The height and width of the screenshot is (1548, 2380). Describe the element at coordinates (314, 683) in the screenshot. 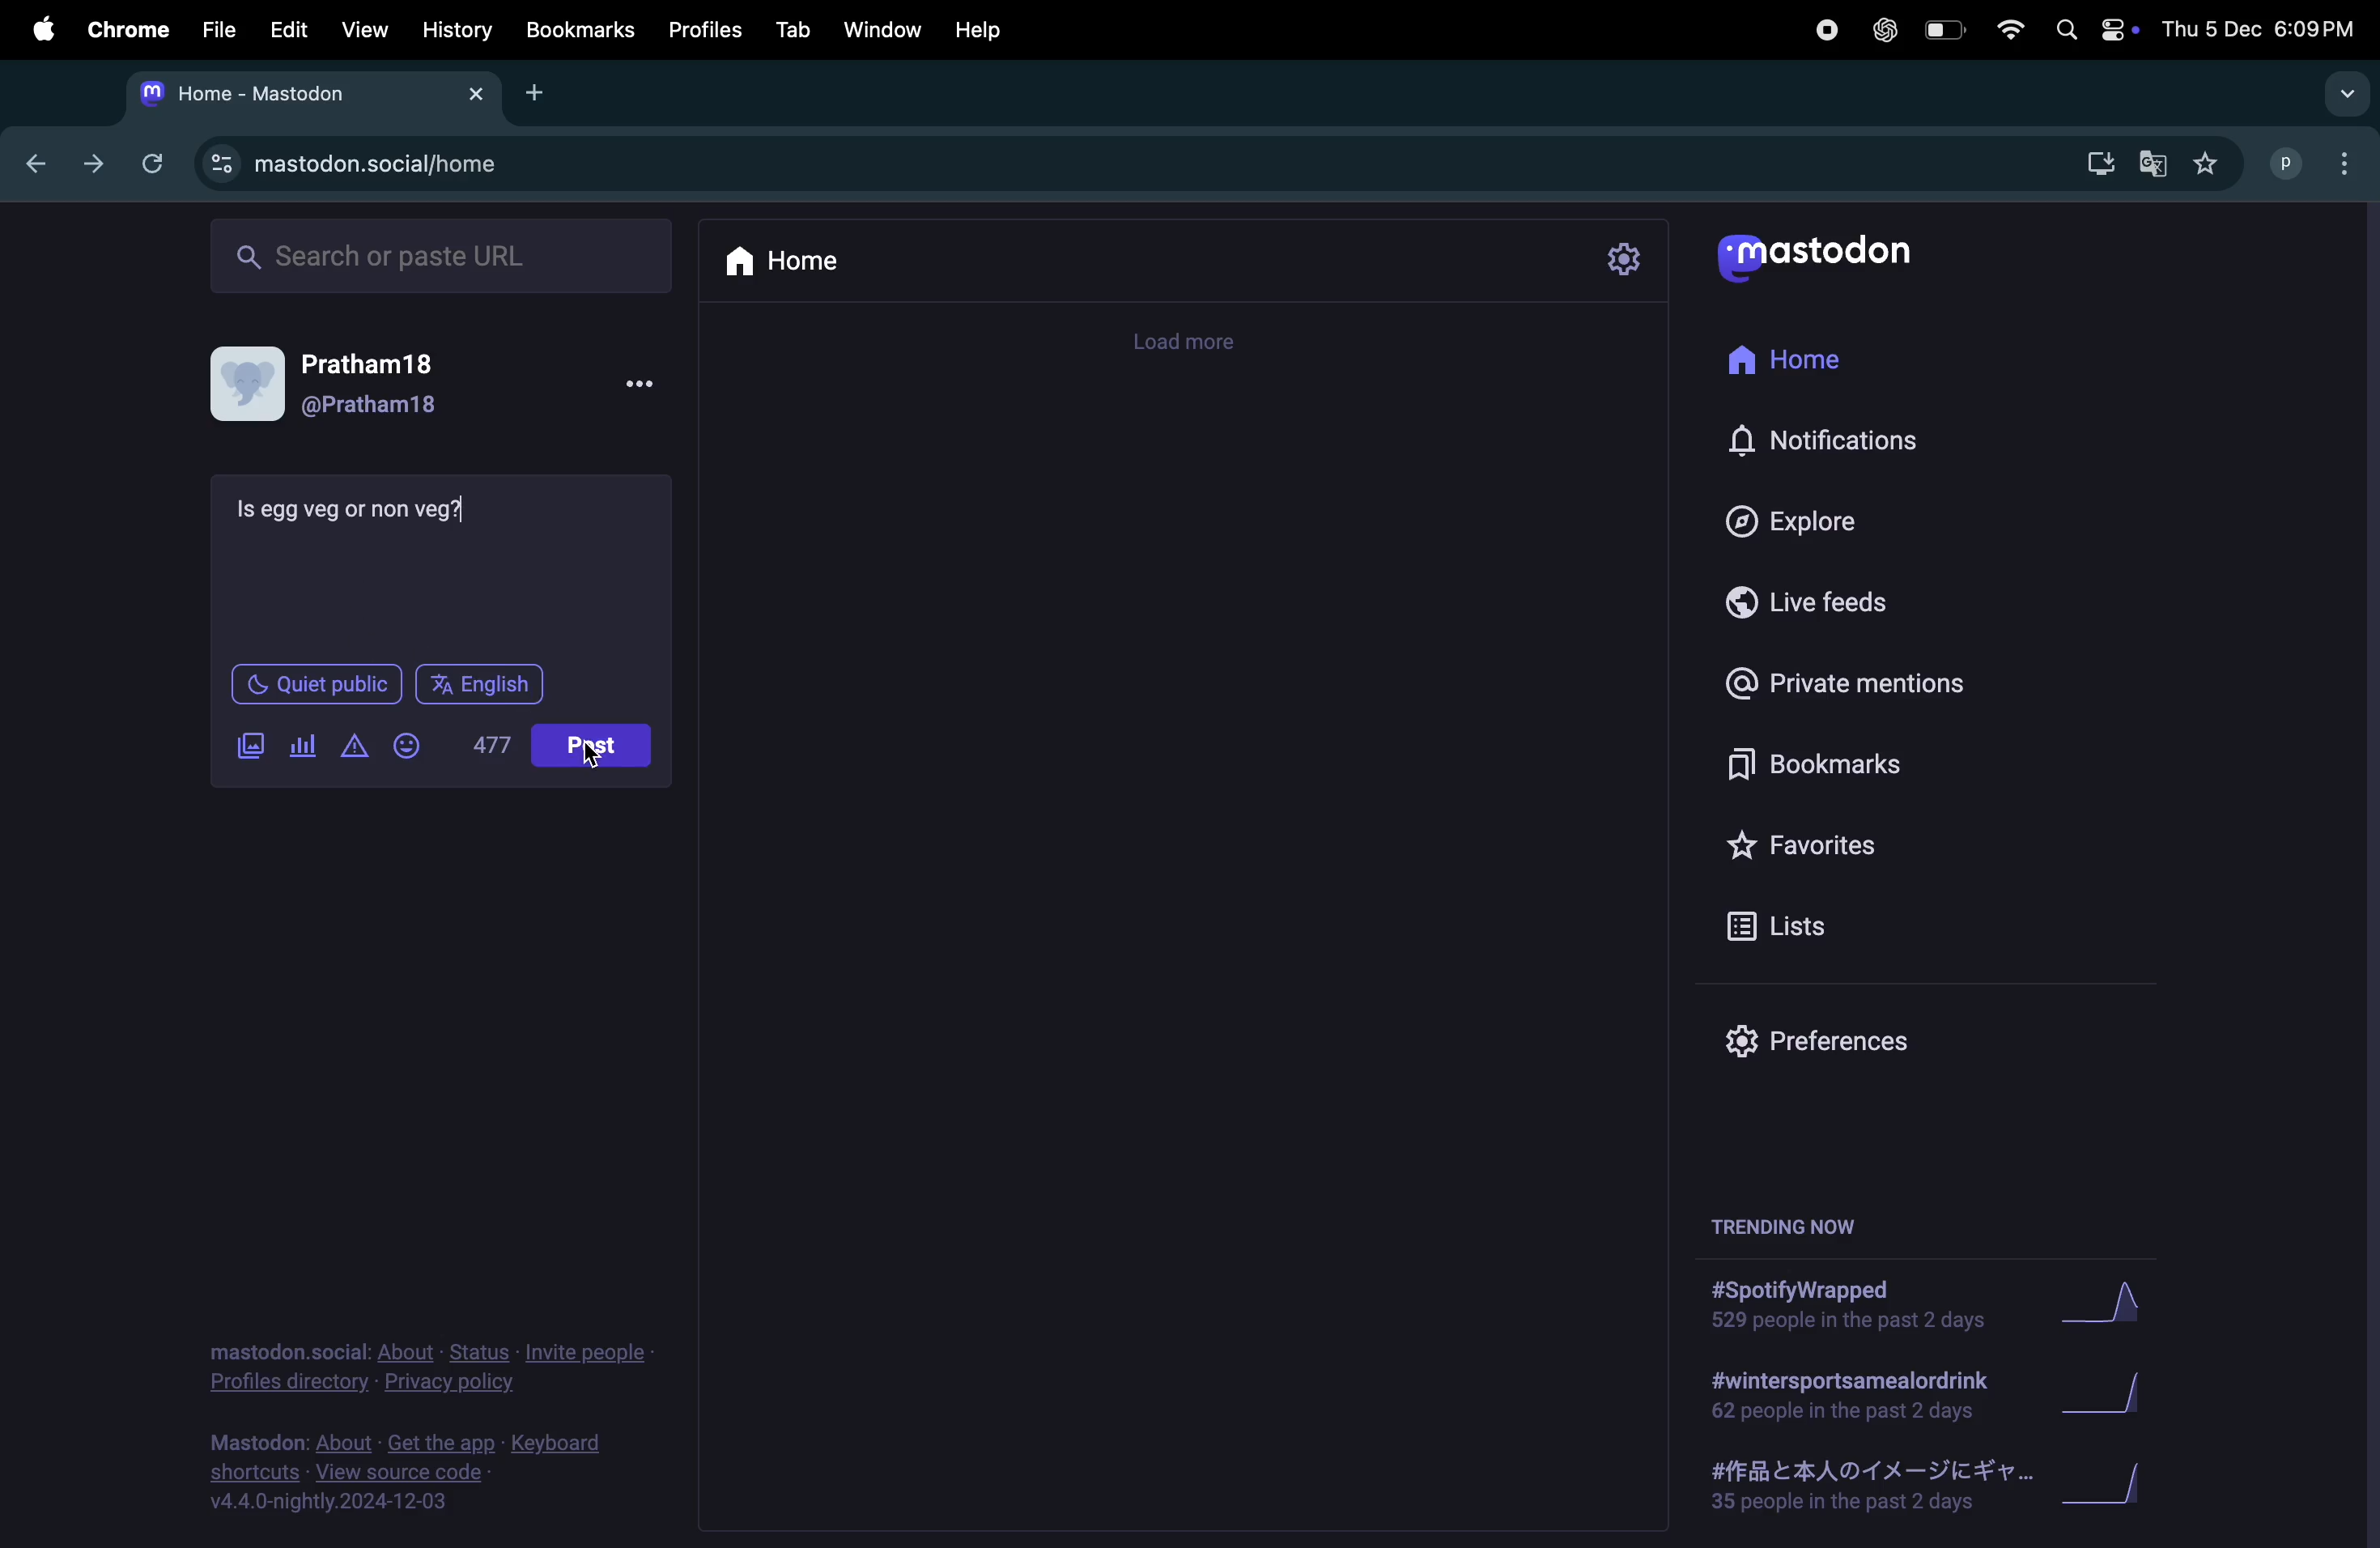

I see `Quiet public` at that location.